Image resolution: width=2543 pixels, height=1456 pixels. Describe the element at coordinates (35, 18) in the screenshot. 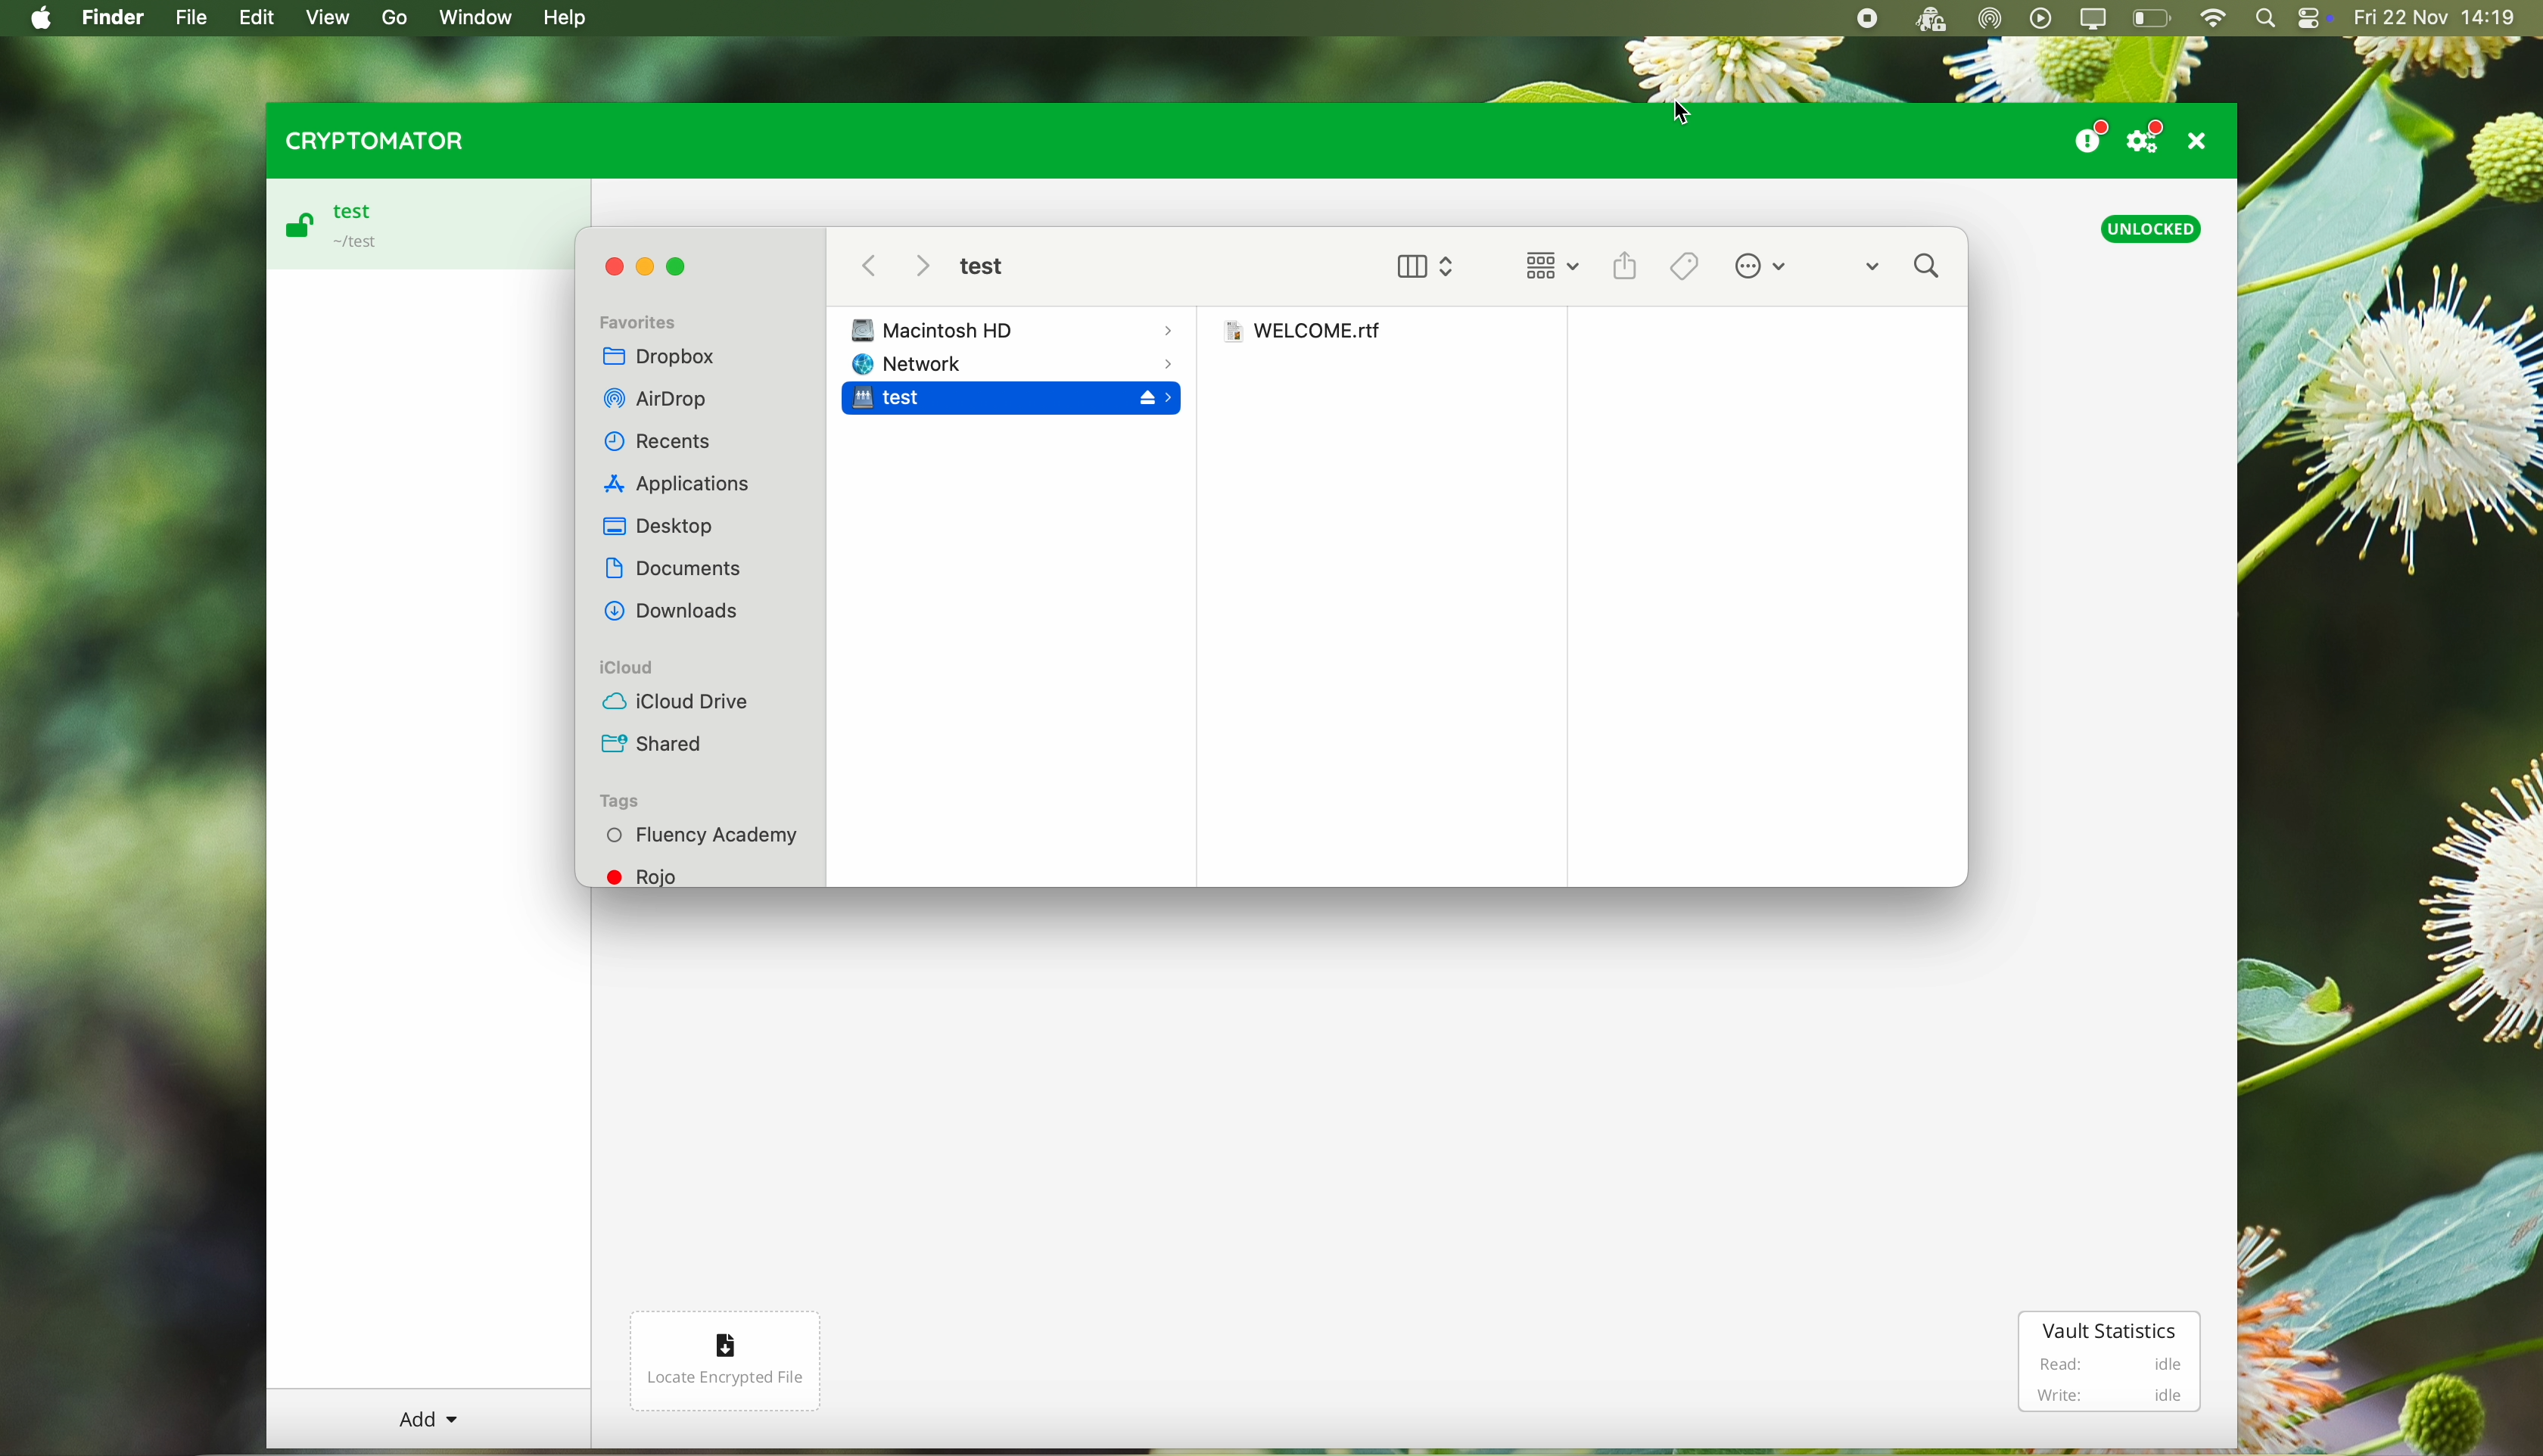

I see `Apple icon` at that location.